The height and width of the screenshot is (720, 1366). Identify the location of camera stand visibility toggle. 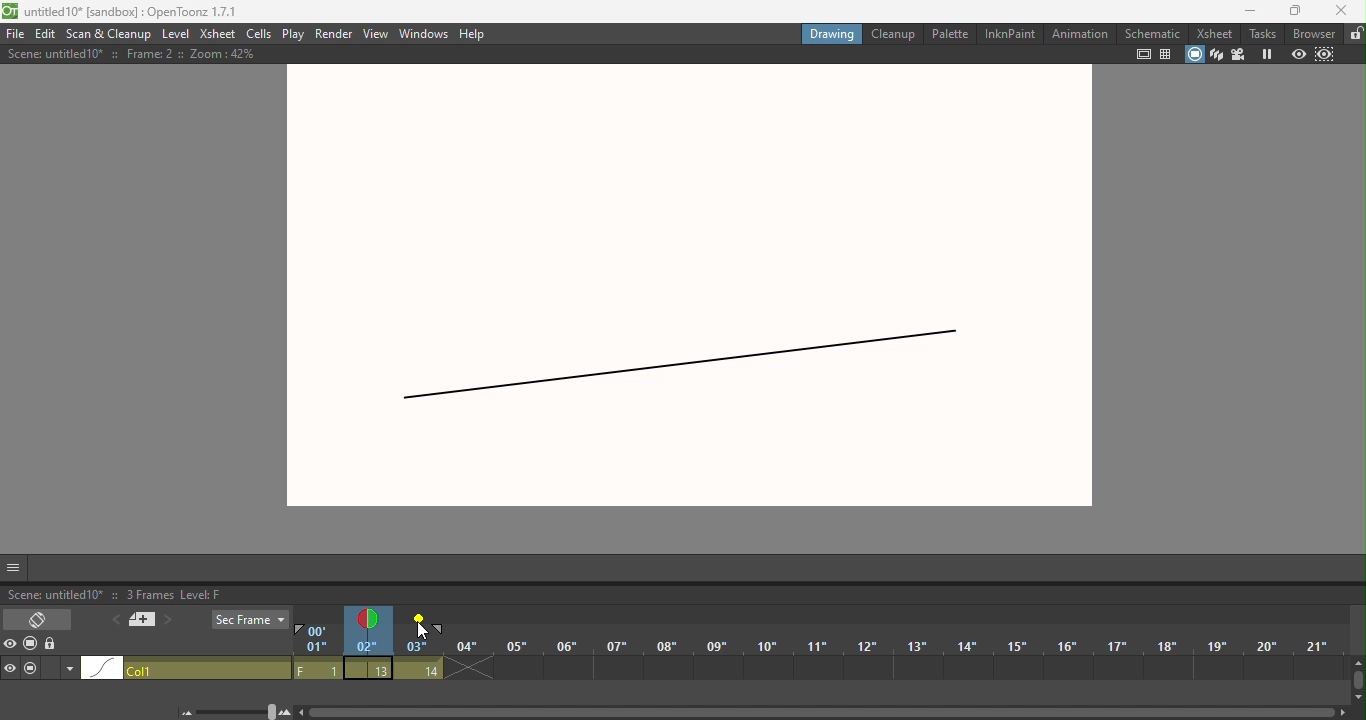
(32, 669).